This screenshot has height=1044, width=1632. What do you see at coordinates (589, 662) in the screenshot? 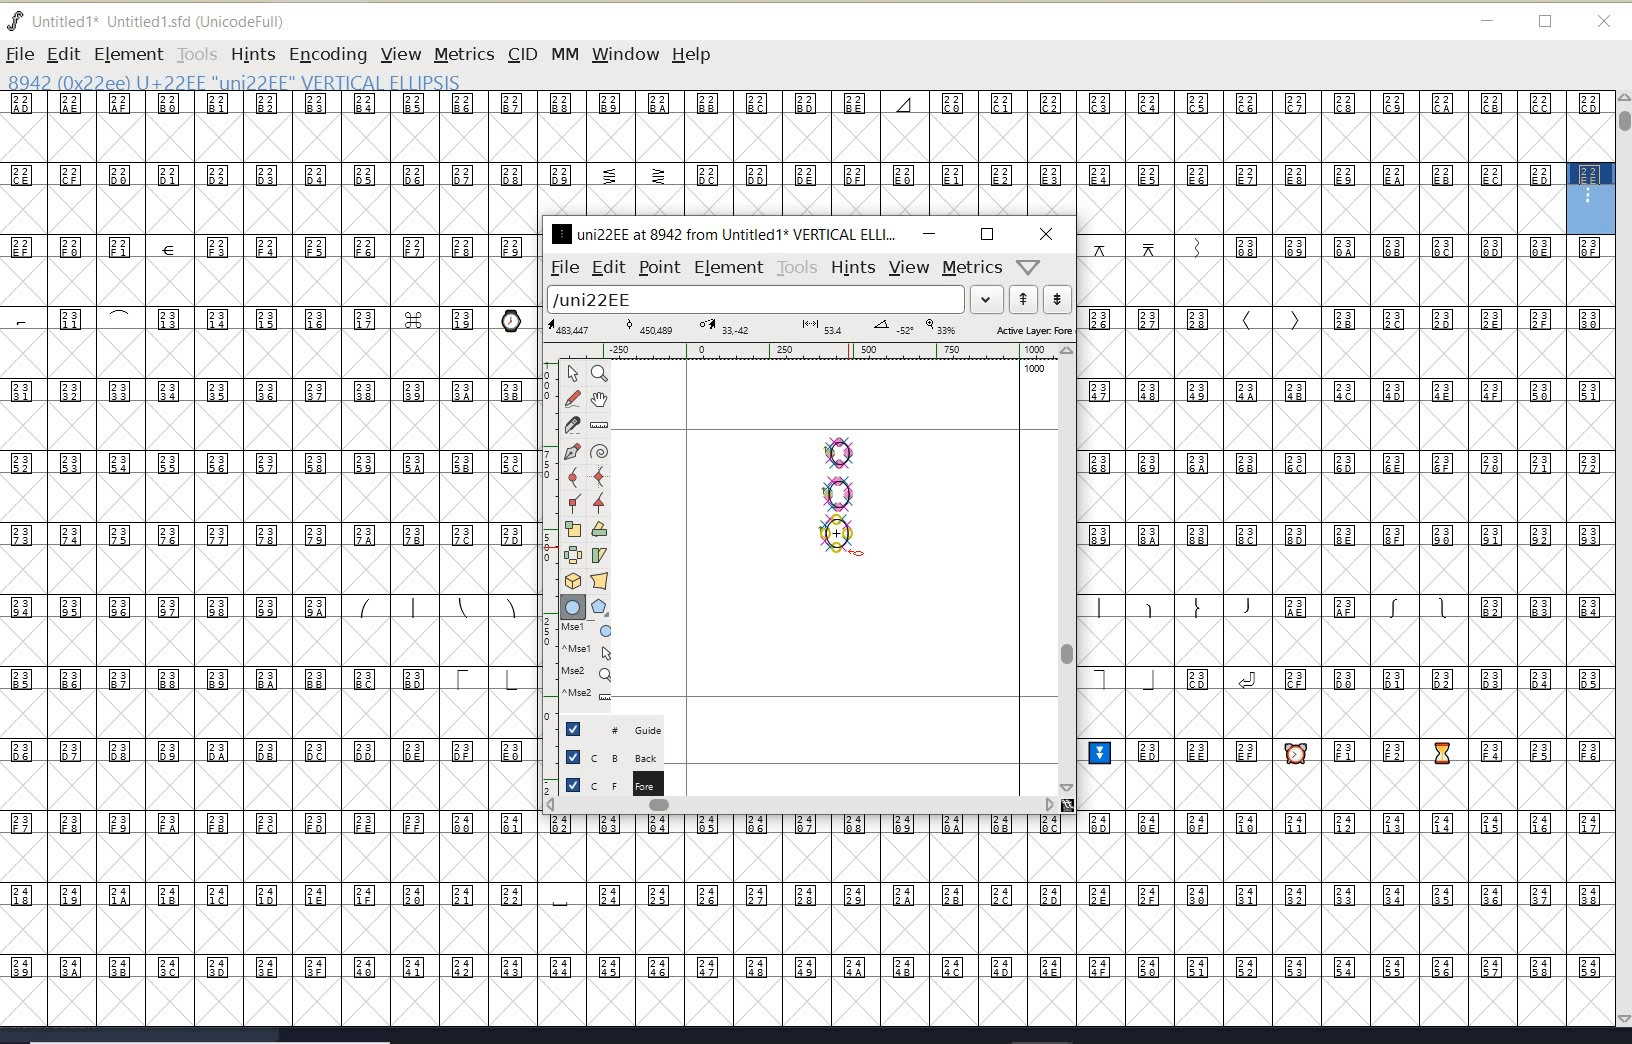
I see `cursor events on the open new outline window` at bounding box center [589, 662].